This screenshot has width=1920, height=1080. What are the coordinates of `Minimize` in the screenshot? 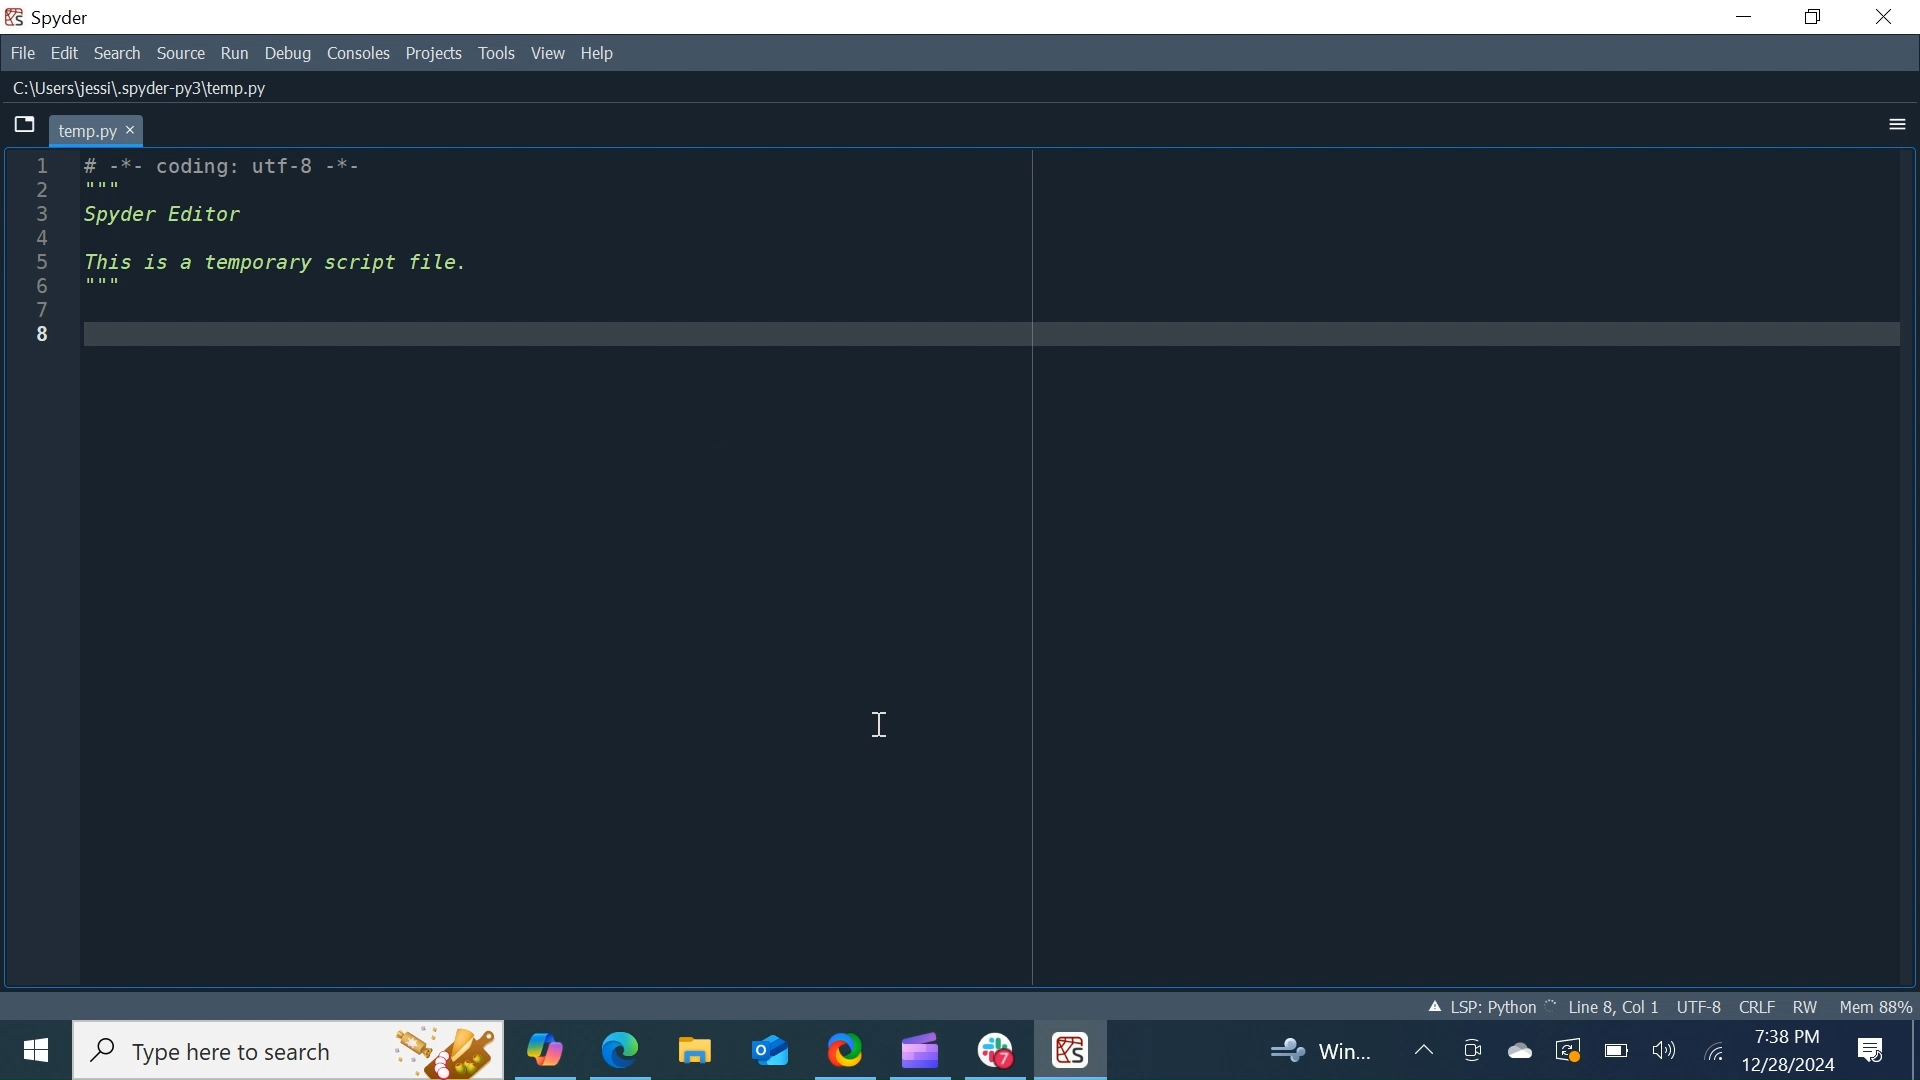 It's located at (1739, 17).